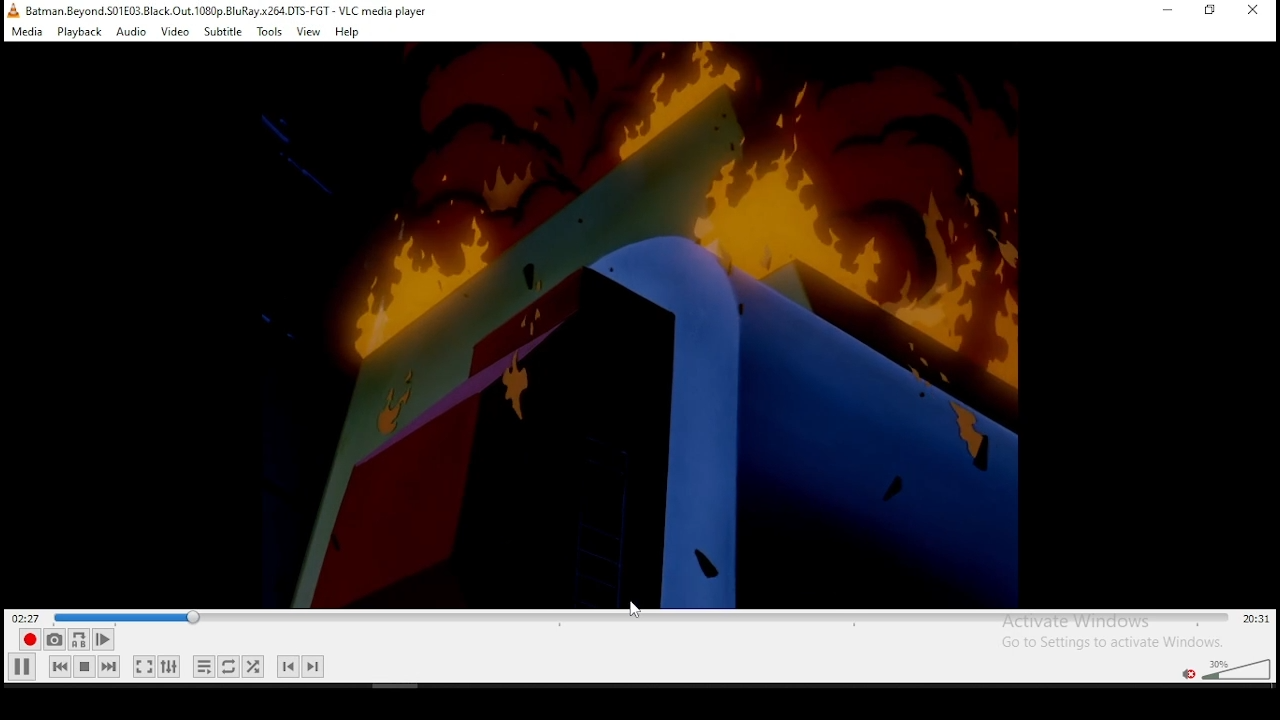  Describe the element at coordinates (23, 666) in the screenshot. I see `play/pause` at that location.